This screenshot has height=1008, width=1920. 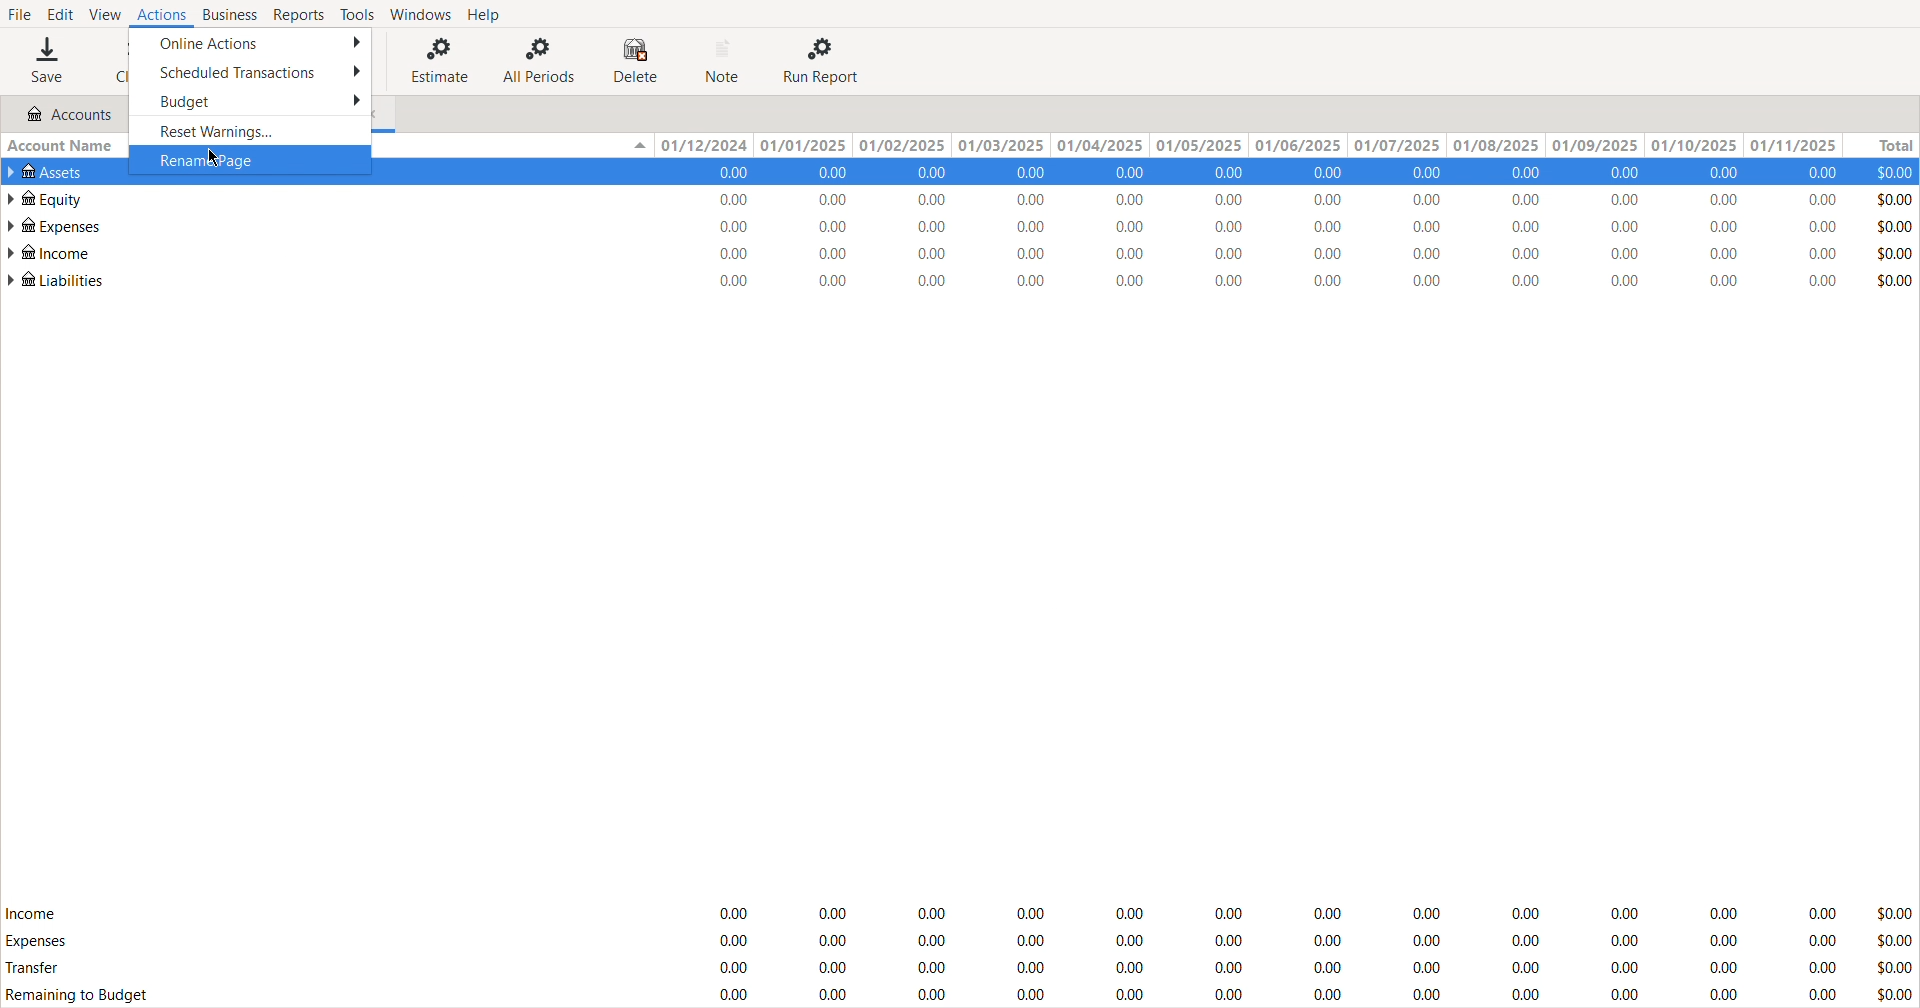 What do you see at coordinates (47, 60) in the screenshot?
I see `Save` at bounding box center [47, 60].